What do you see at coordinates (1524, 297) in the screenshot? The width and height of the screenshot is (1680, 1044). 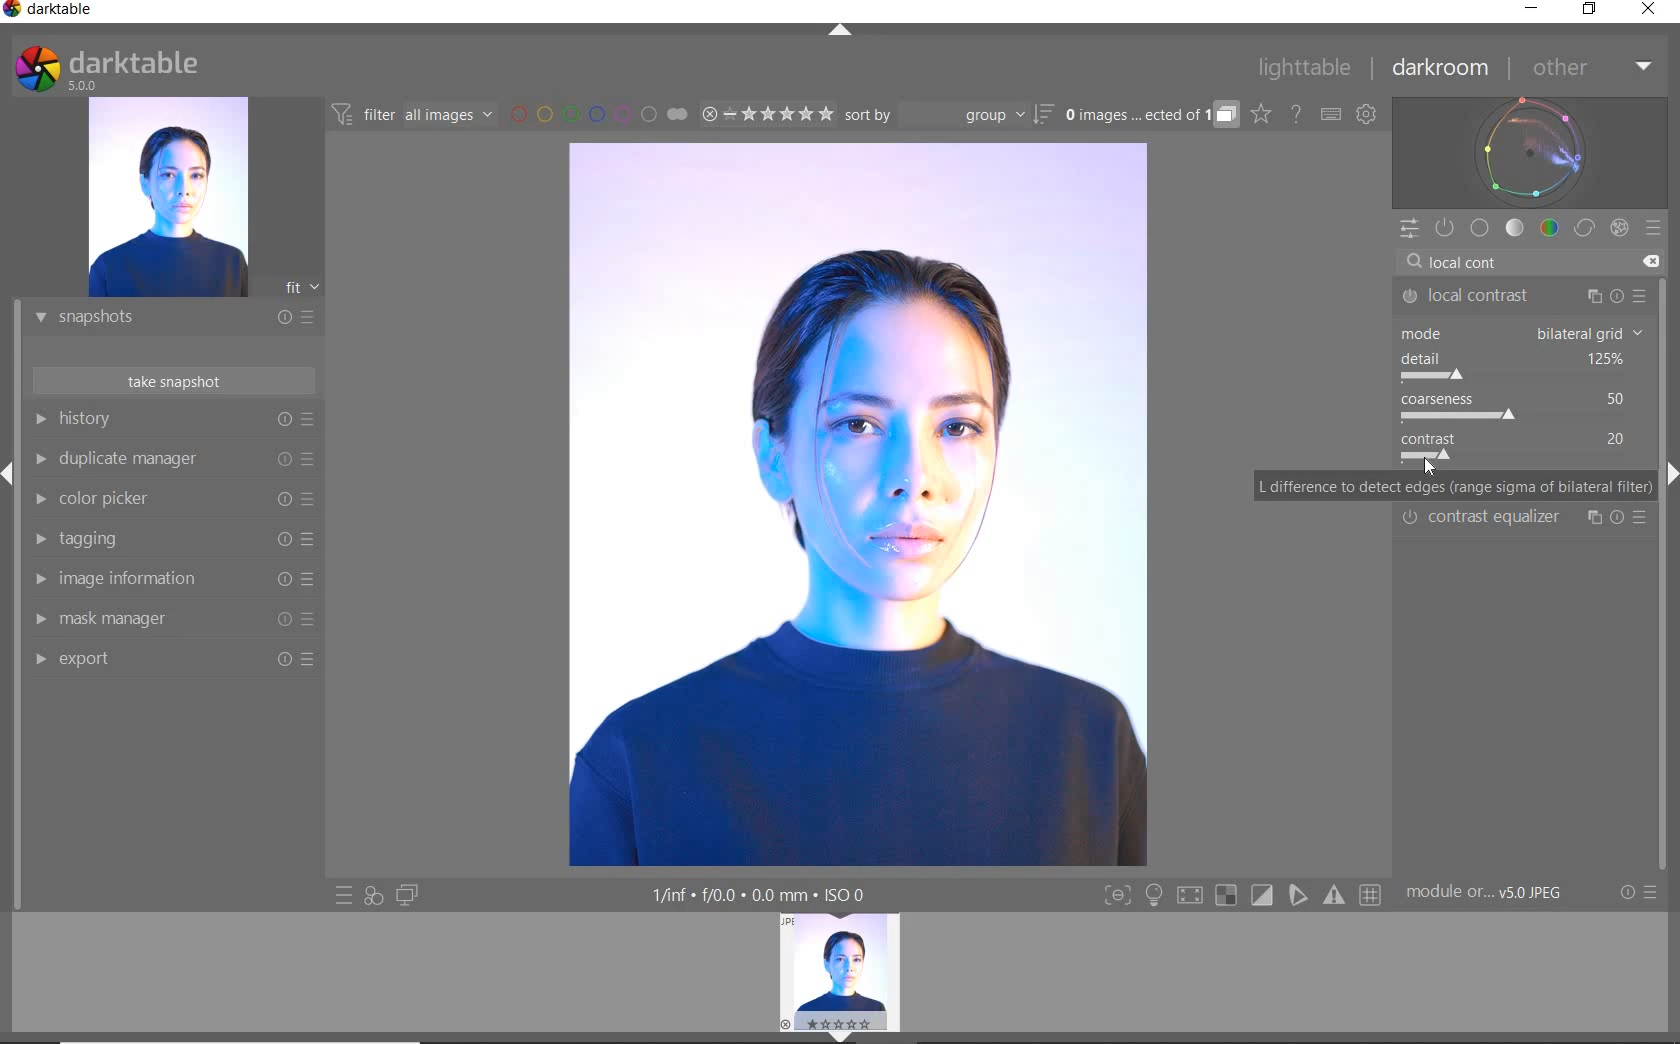 I see `LOCAL CONTRAST` at bounding box center [1524, 297].